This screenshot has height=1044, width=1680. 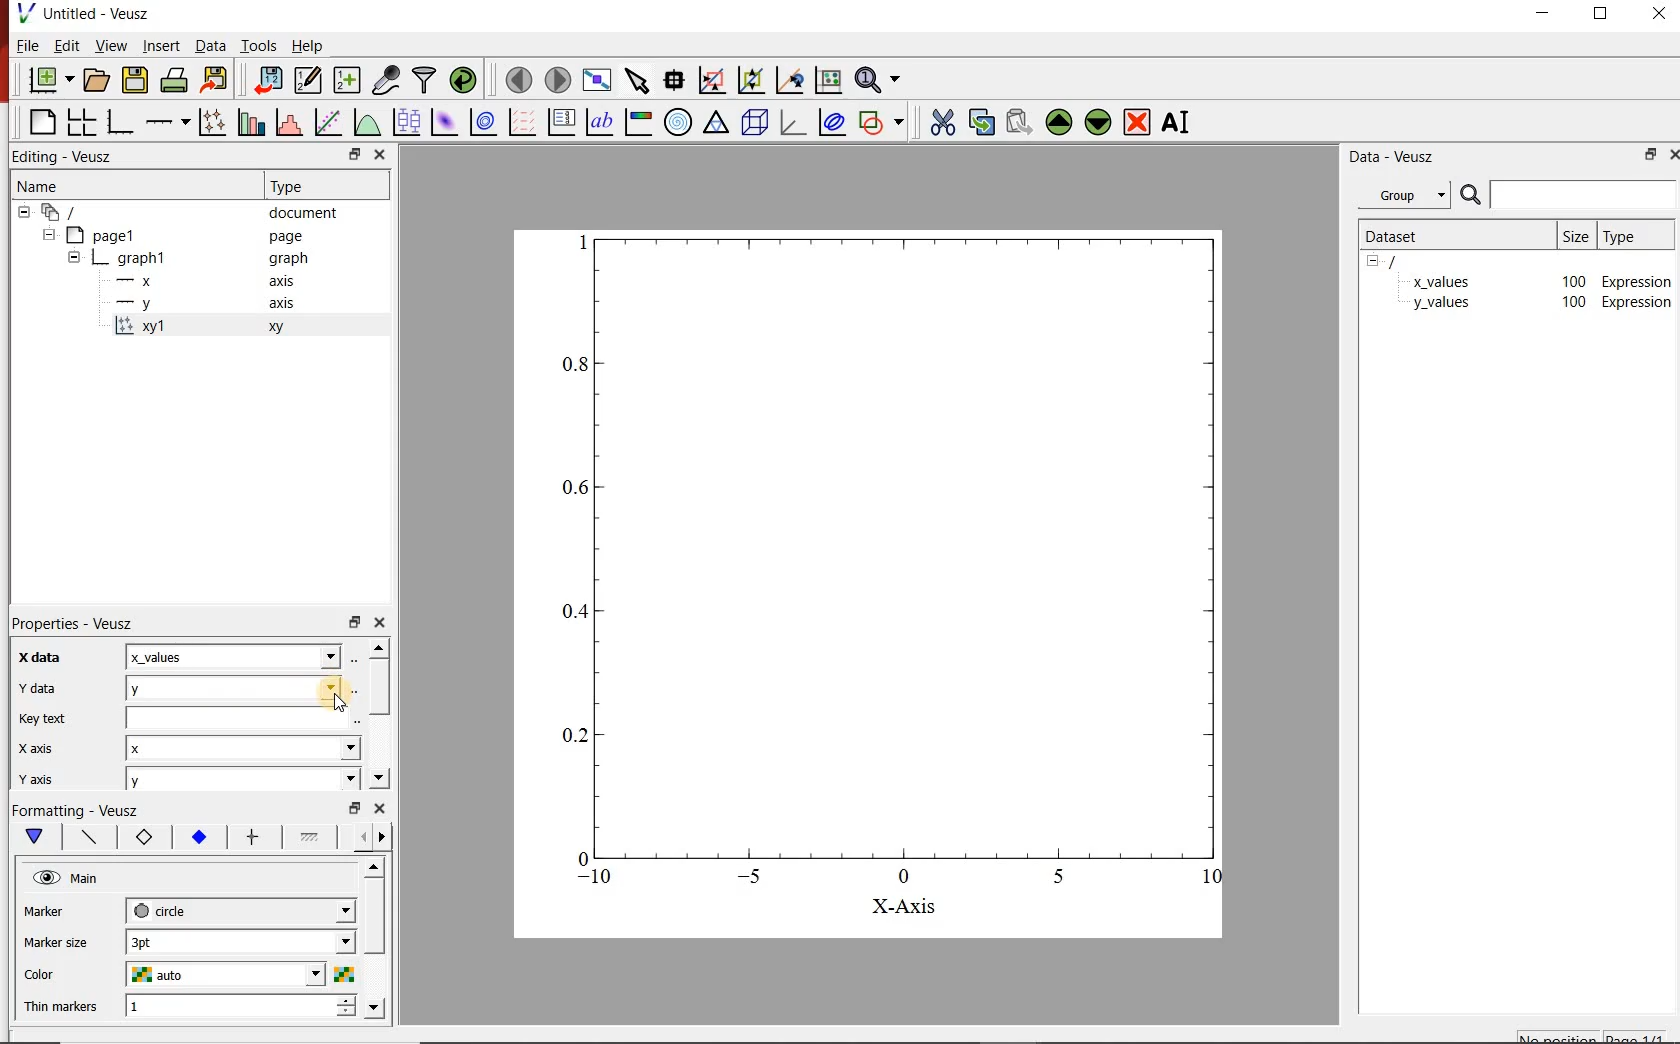 What do you see at coordinates (287, 258) in the screenshot?
I see `graph` at bounding box center [287, 258].